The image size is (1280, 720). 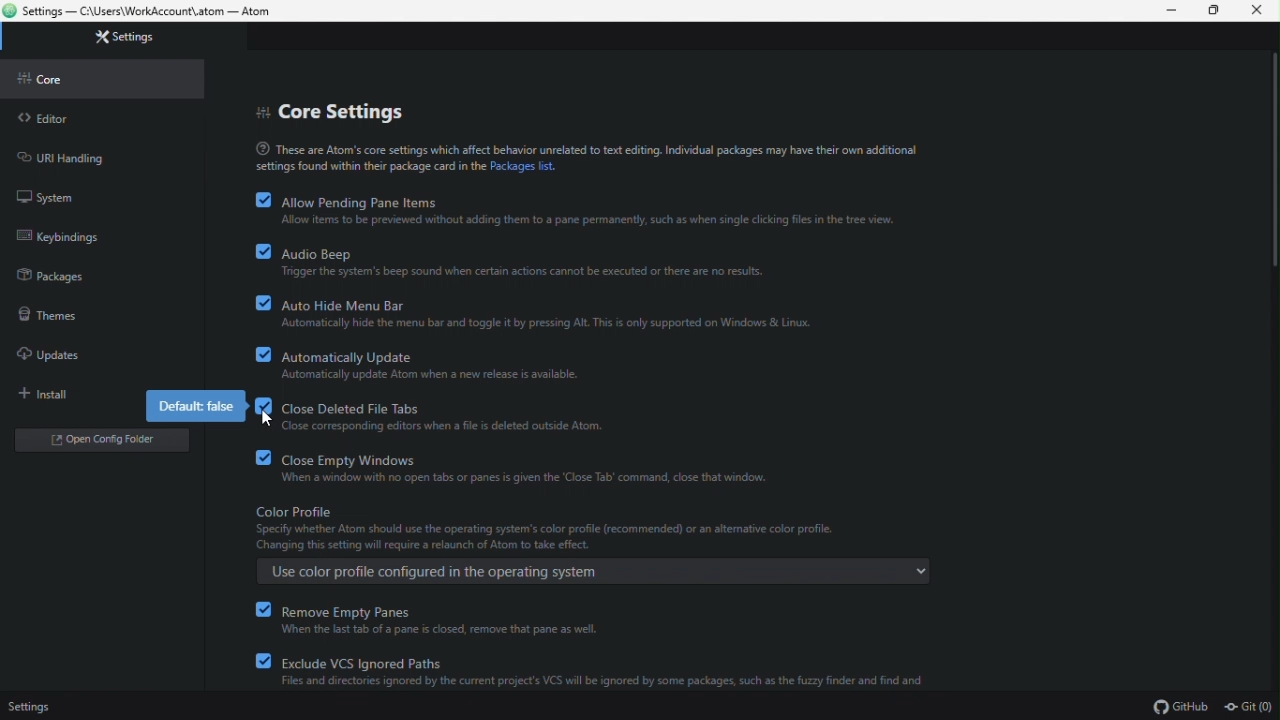 I want to click on close empty windows, so click(x=529, y=469).